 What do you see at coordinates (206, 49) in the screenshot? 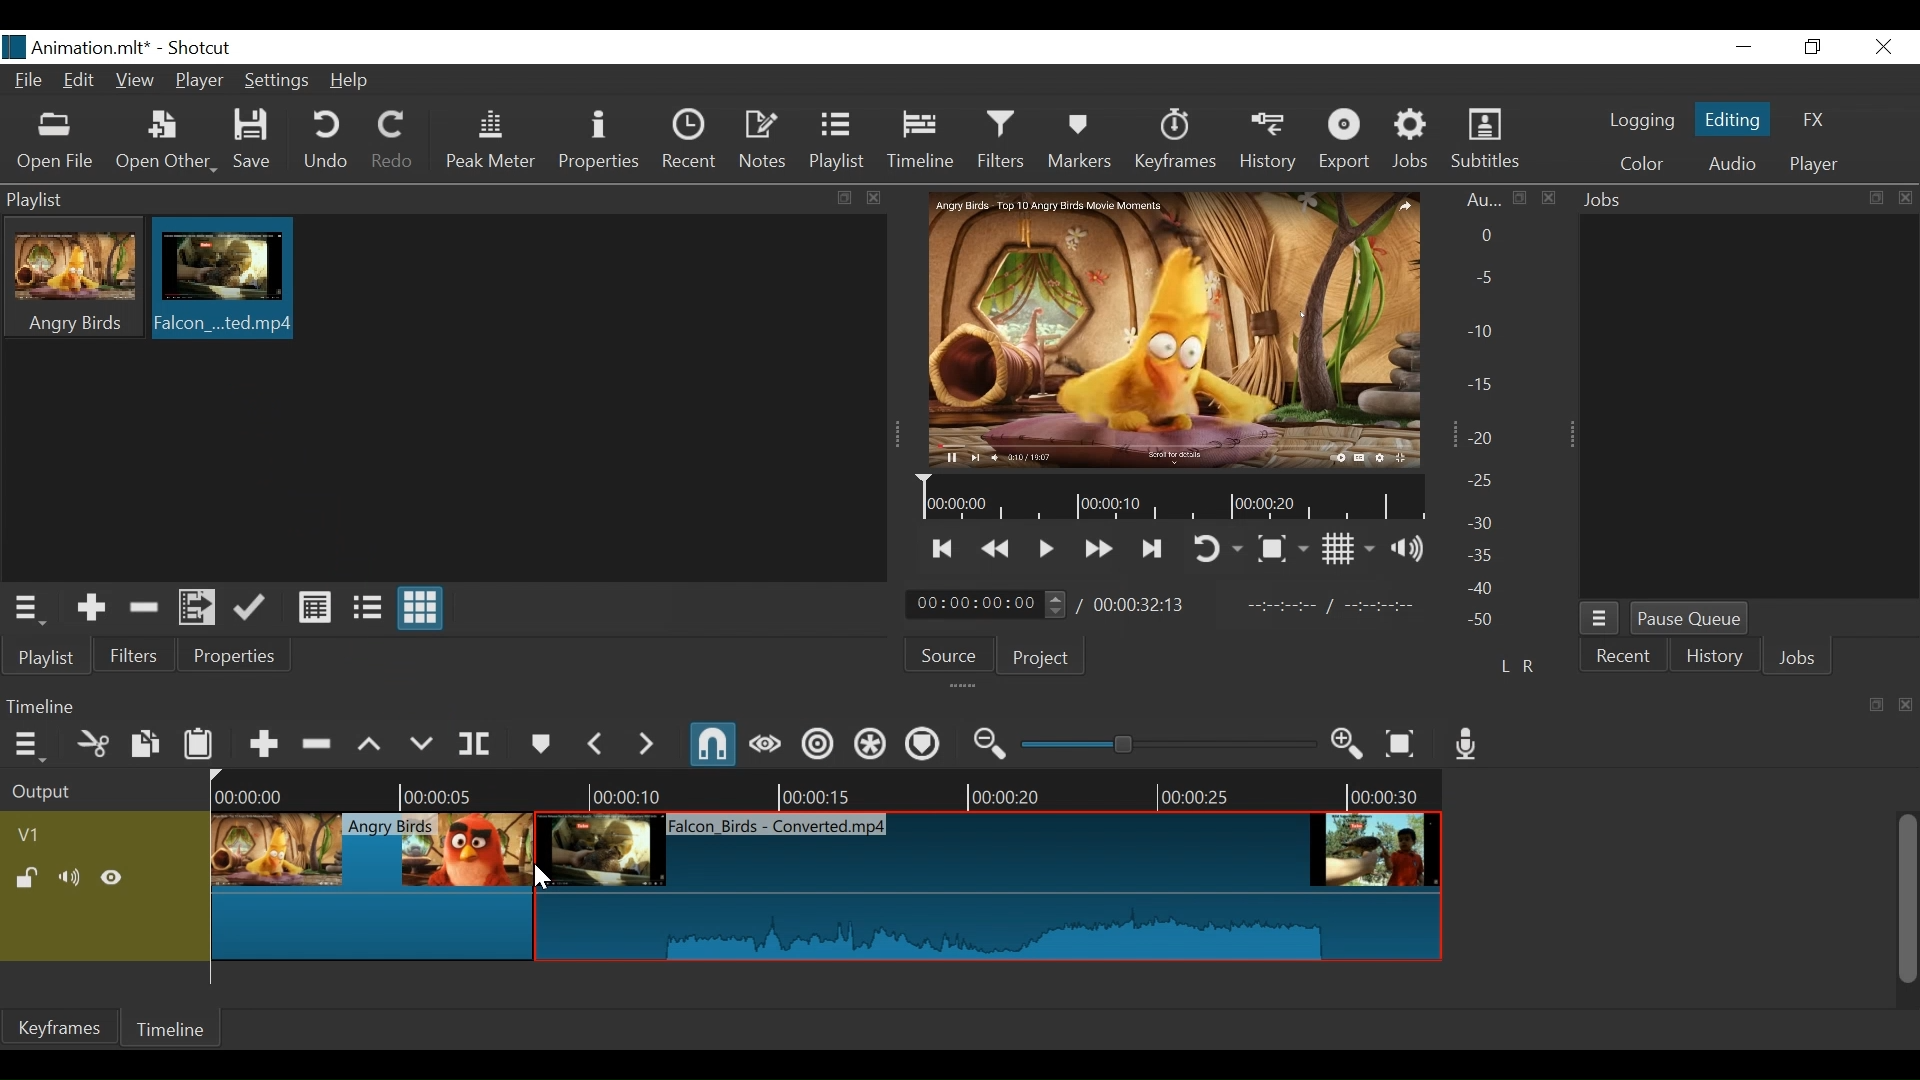
I see `Shotcut` at bounding box center [206, 49].